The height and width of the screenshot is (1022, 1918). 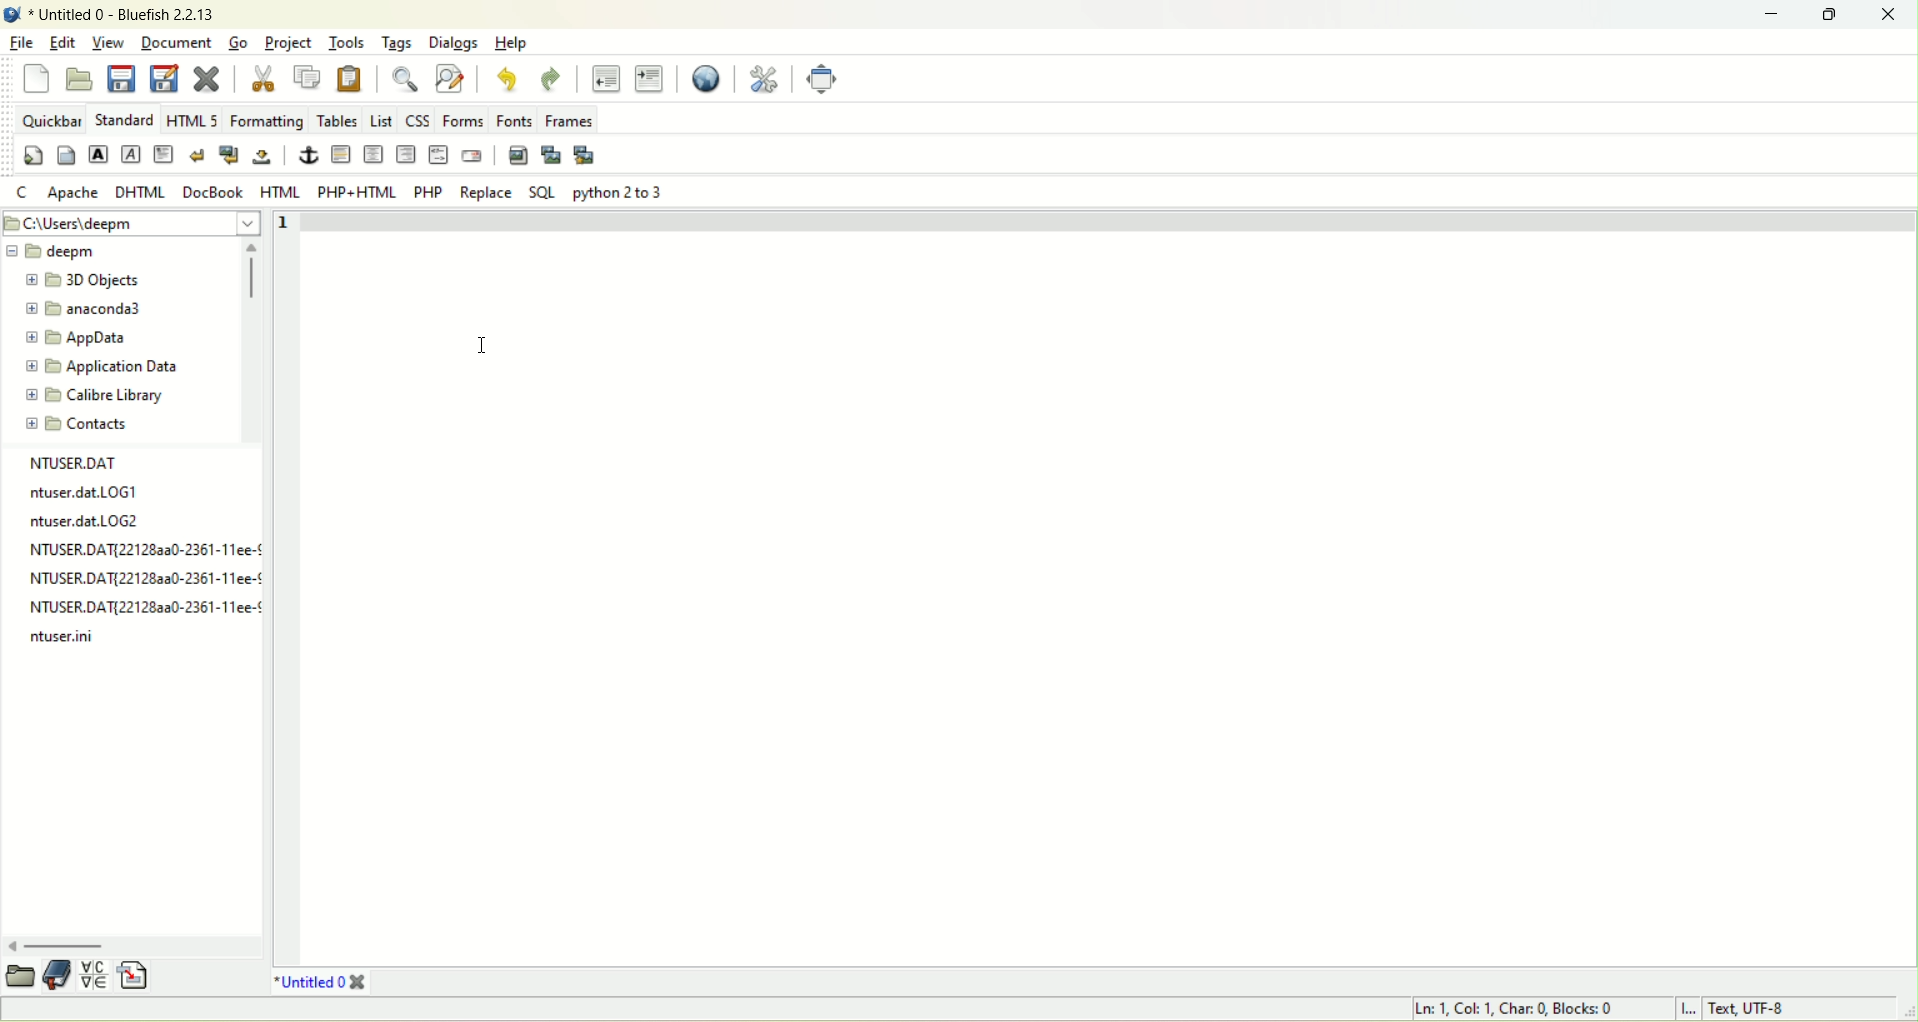 What do you see at coordinates (90, 309) in the screenshot?
I see `folder name` at bounding box center [90, 309].